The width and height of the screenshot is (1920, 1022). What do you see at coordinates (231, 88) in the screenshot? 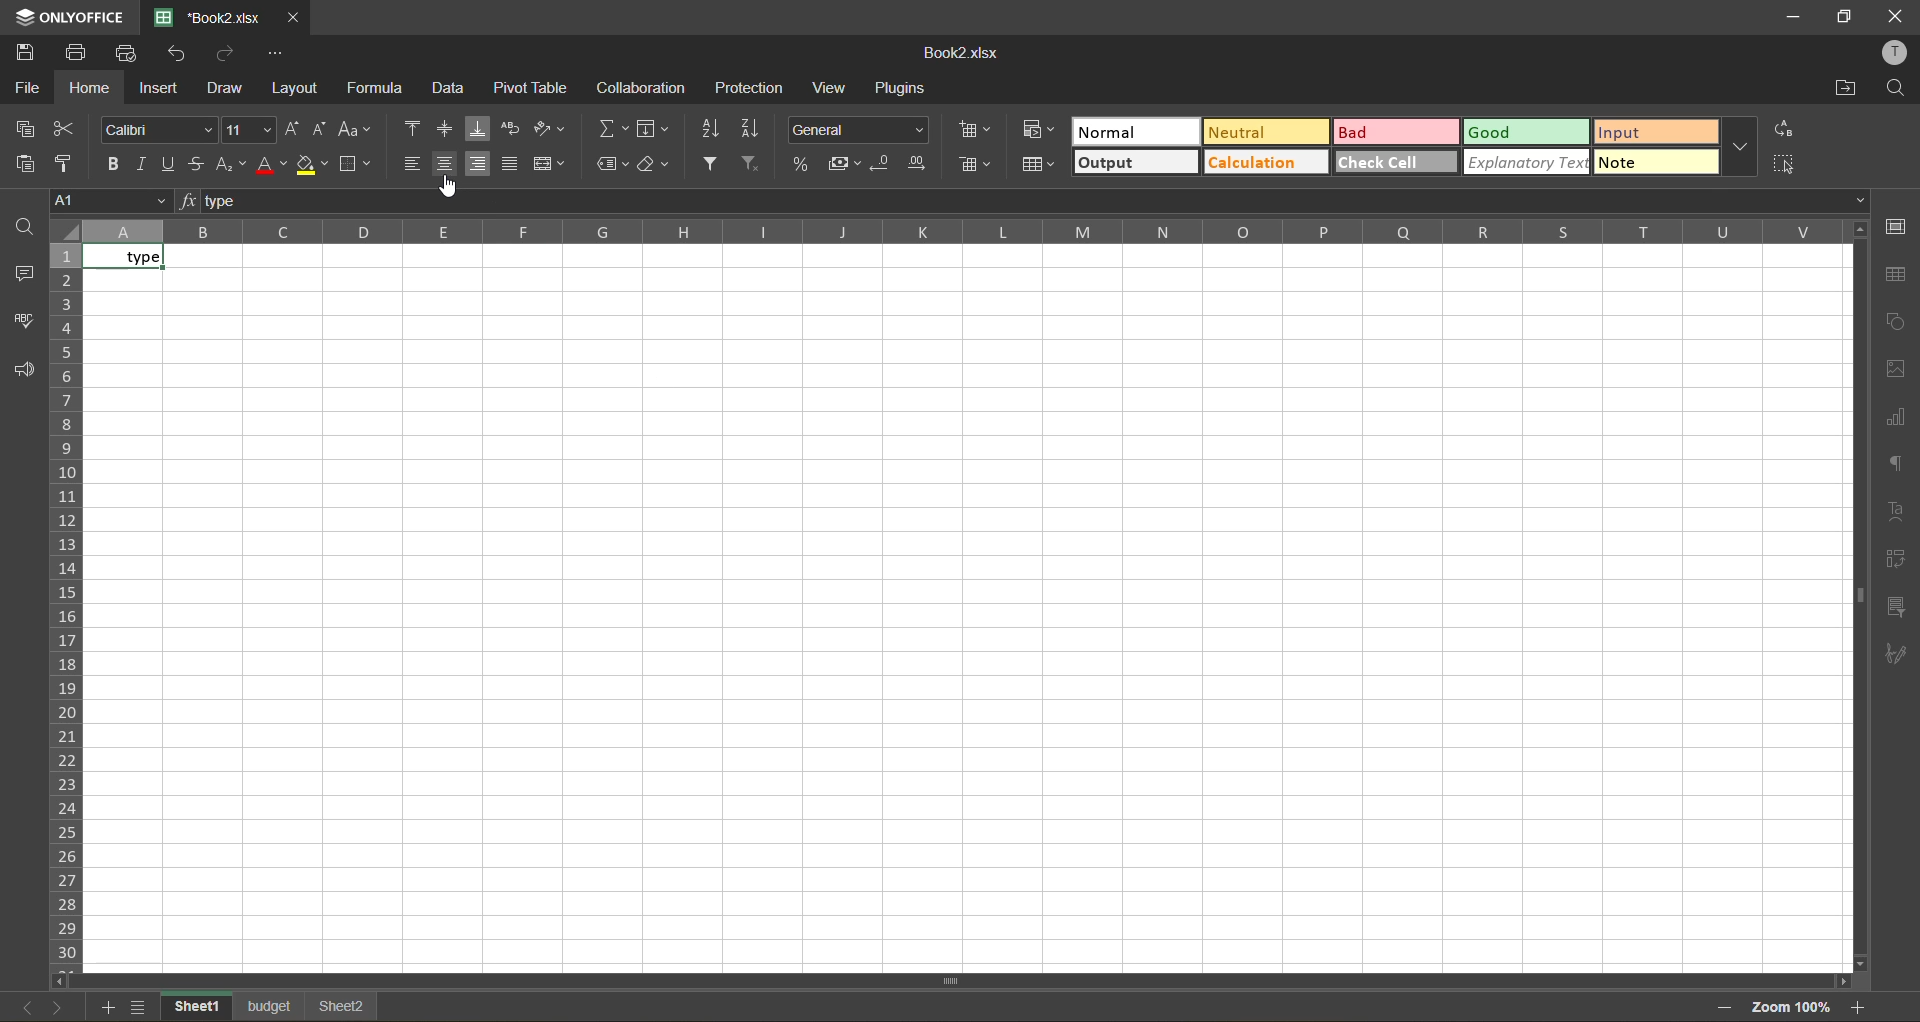
I see `draw` at bounding box center [231, 88].